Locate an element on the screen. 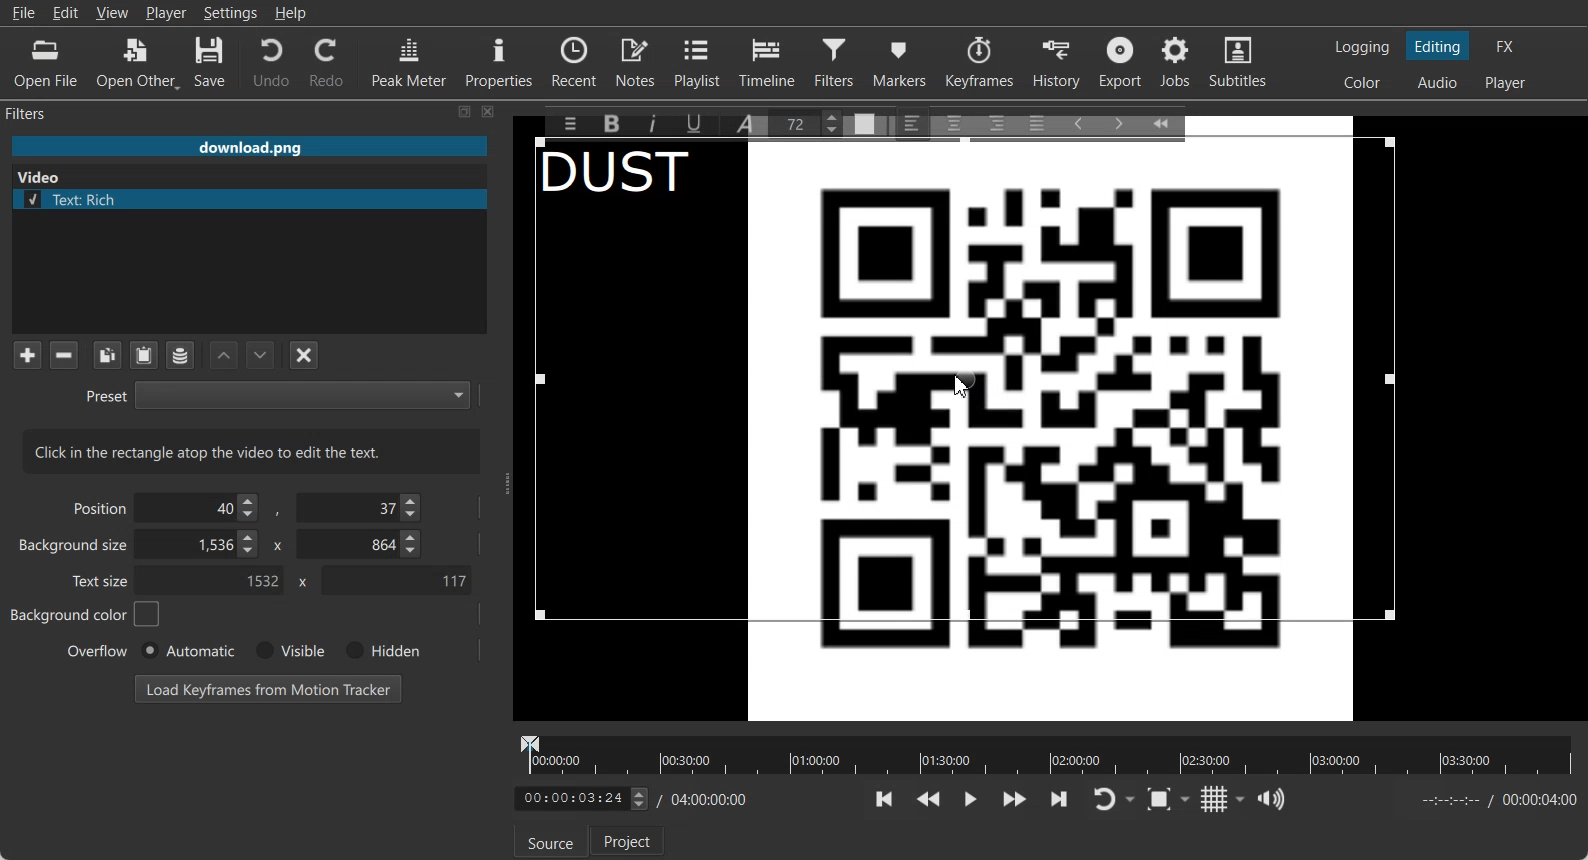 The width and height of the screenshot is (1588, 860). Collapse Toolbar is located at coordinates (1170, 120).